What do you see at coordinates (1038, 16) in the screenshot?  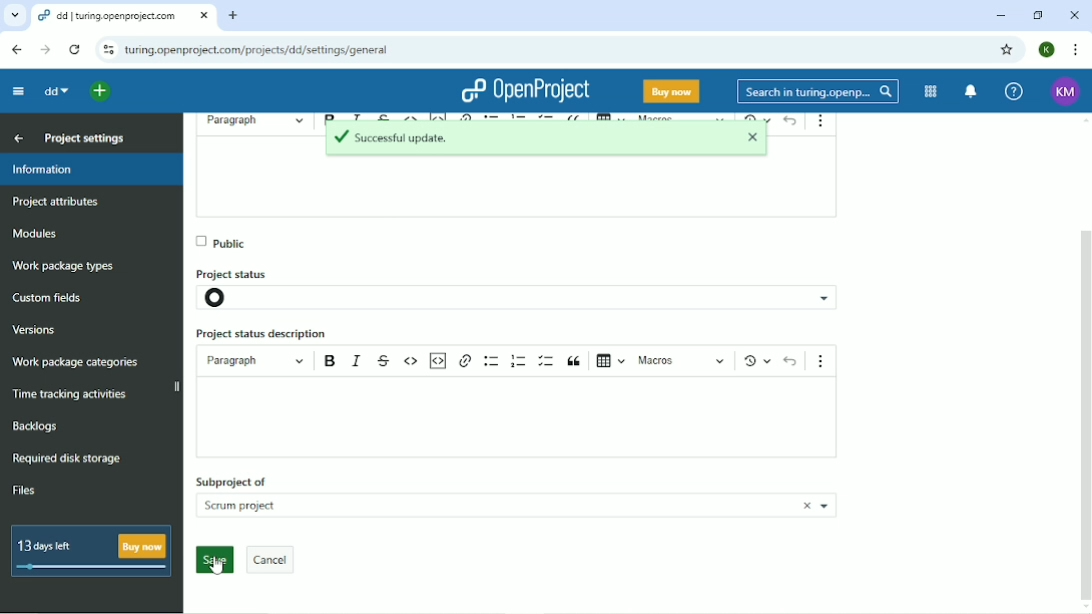 I see `Restore down` at bounding box center [1038, 16].